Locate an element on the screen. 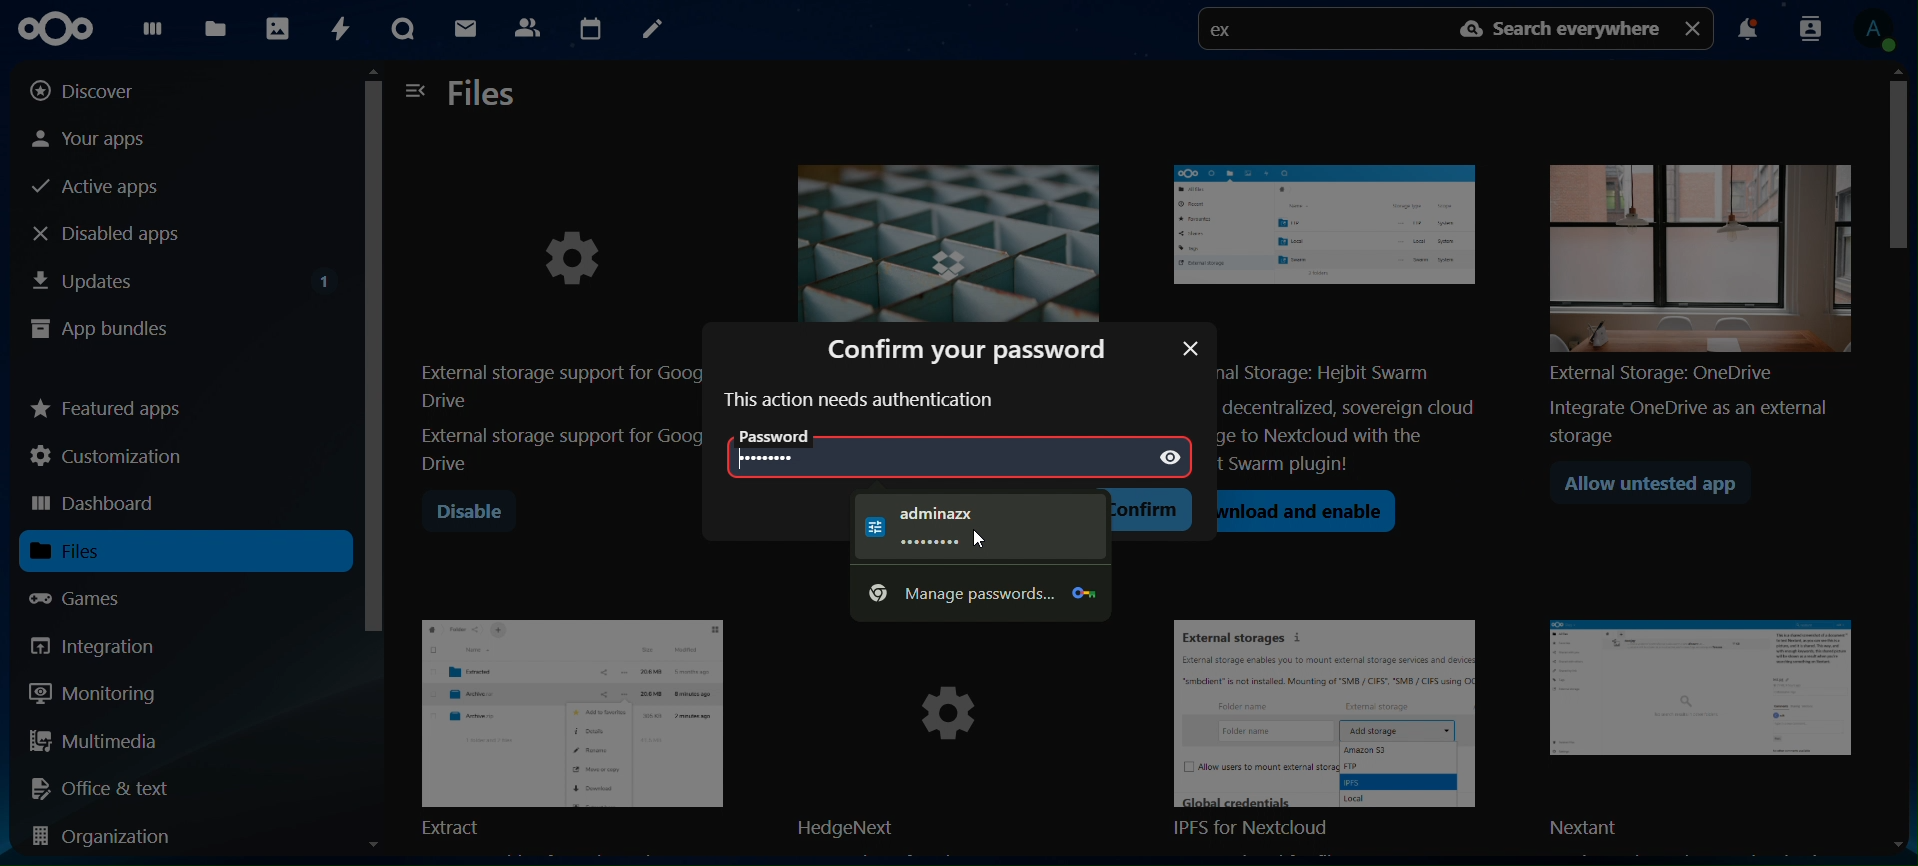  active apps is located at coordinates (104, 188).